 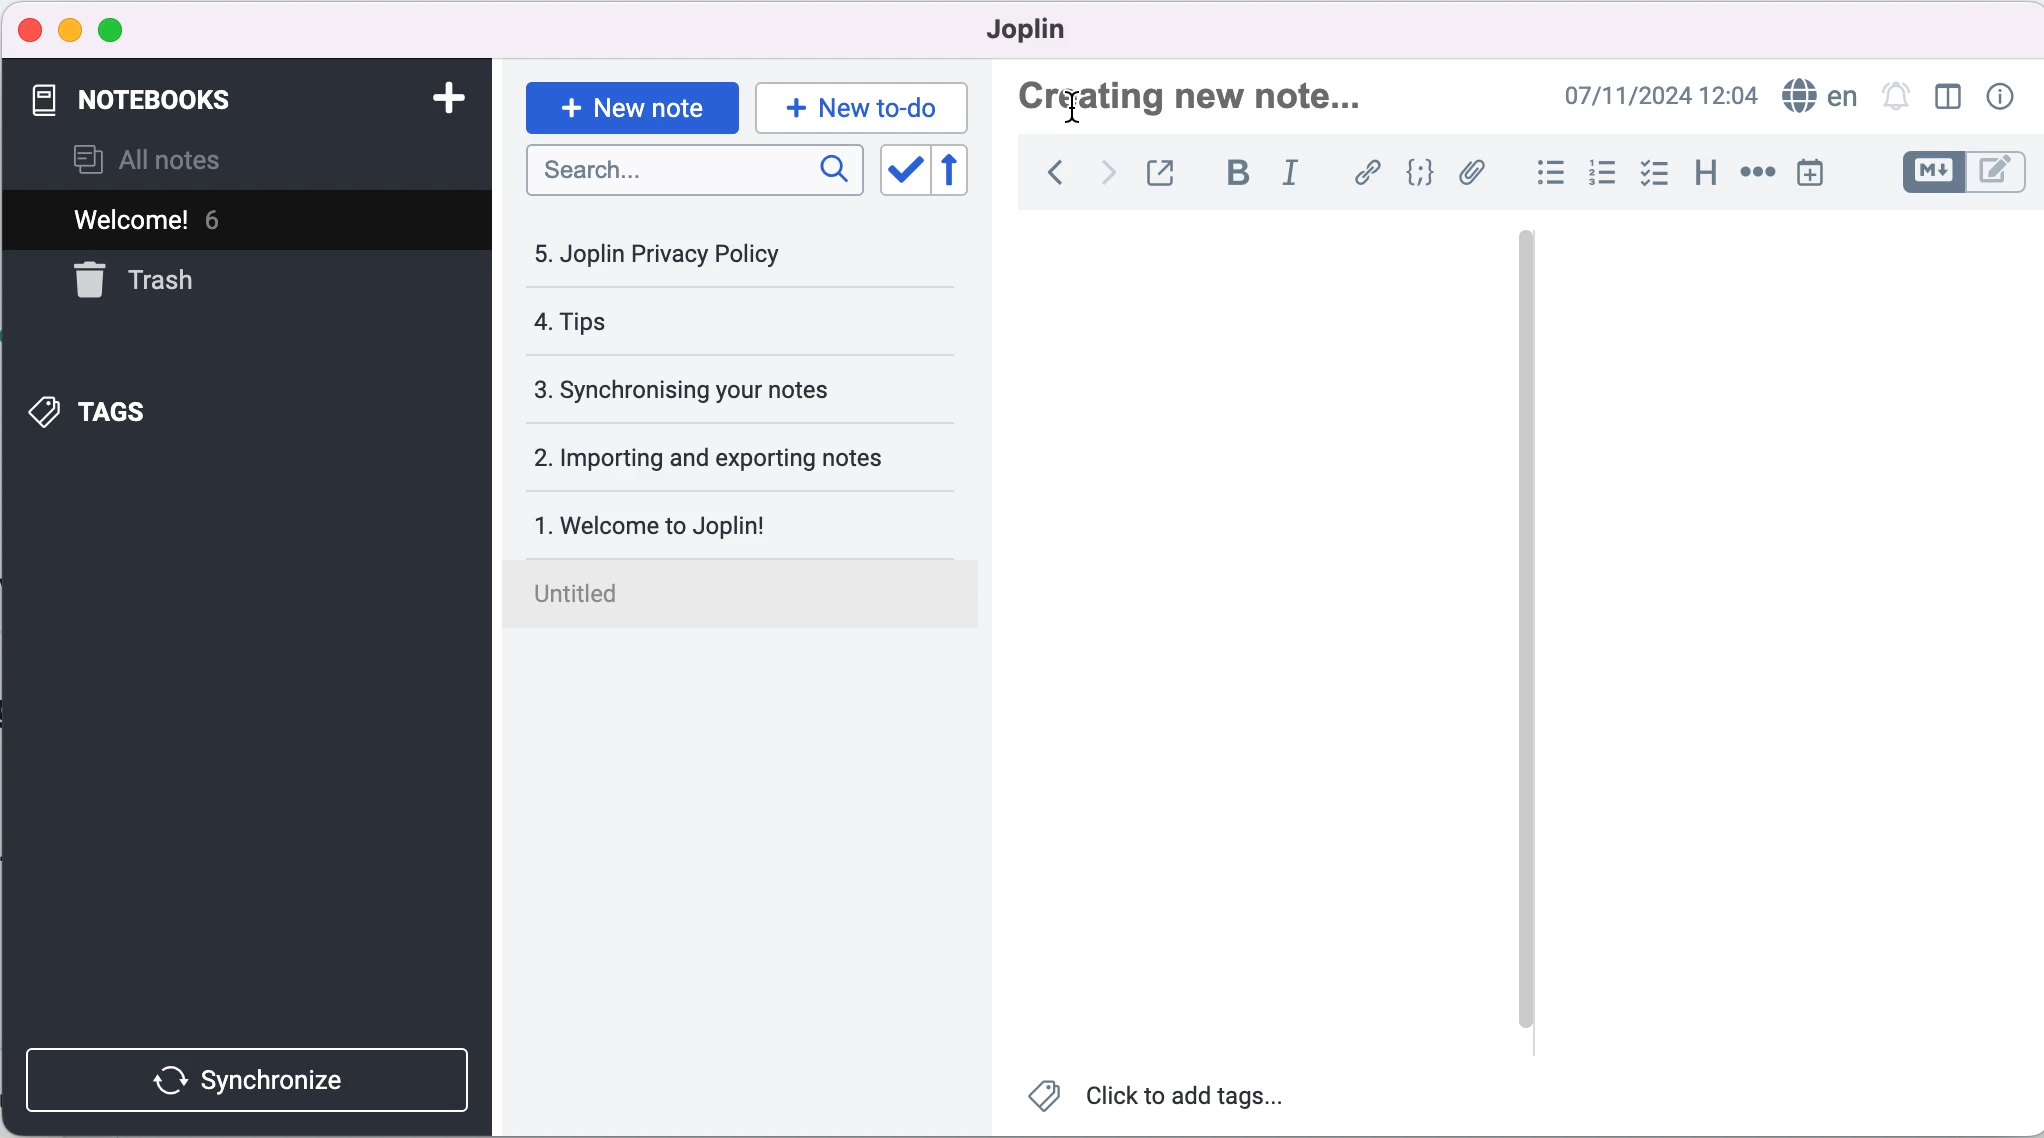 I want to click on search, so click(x=694, y=170).